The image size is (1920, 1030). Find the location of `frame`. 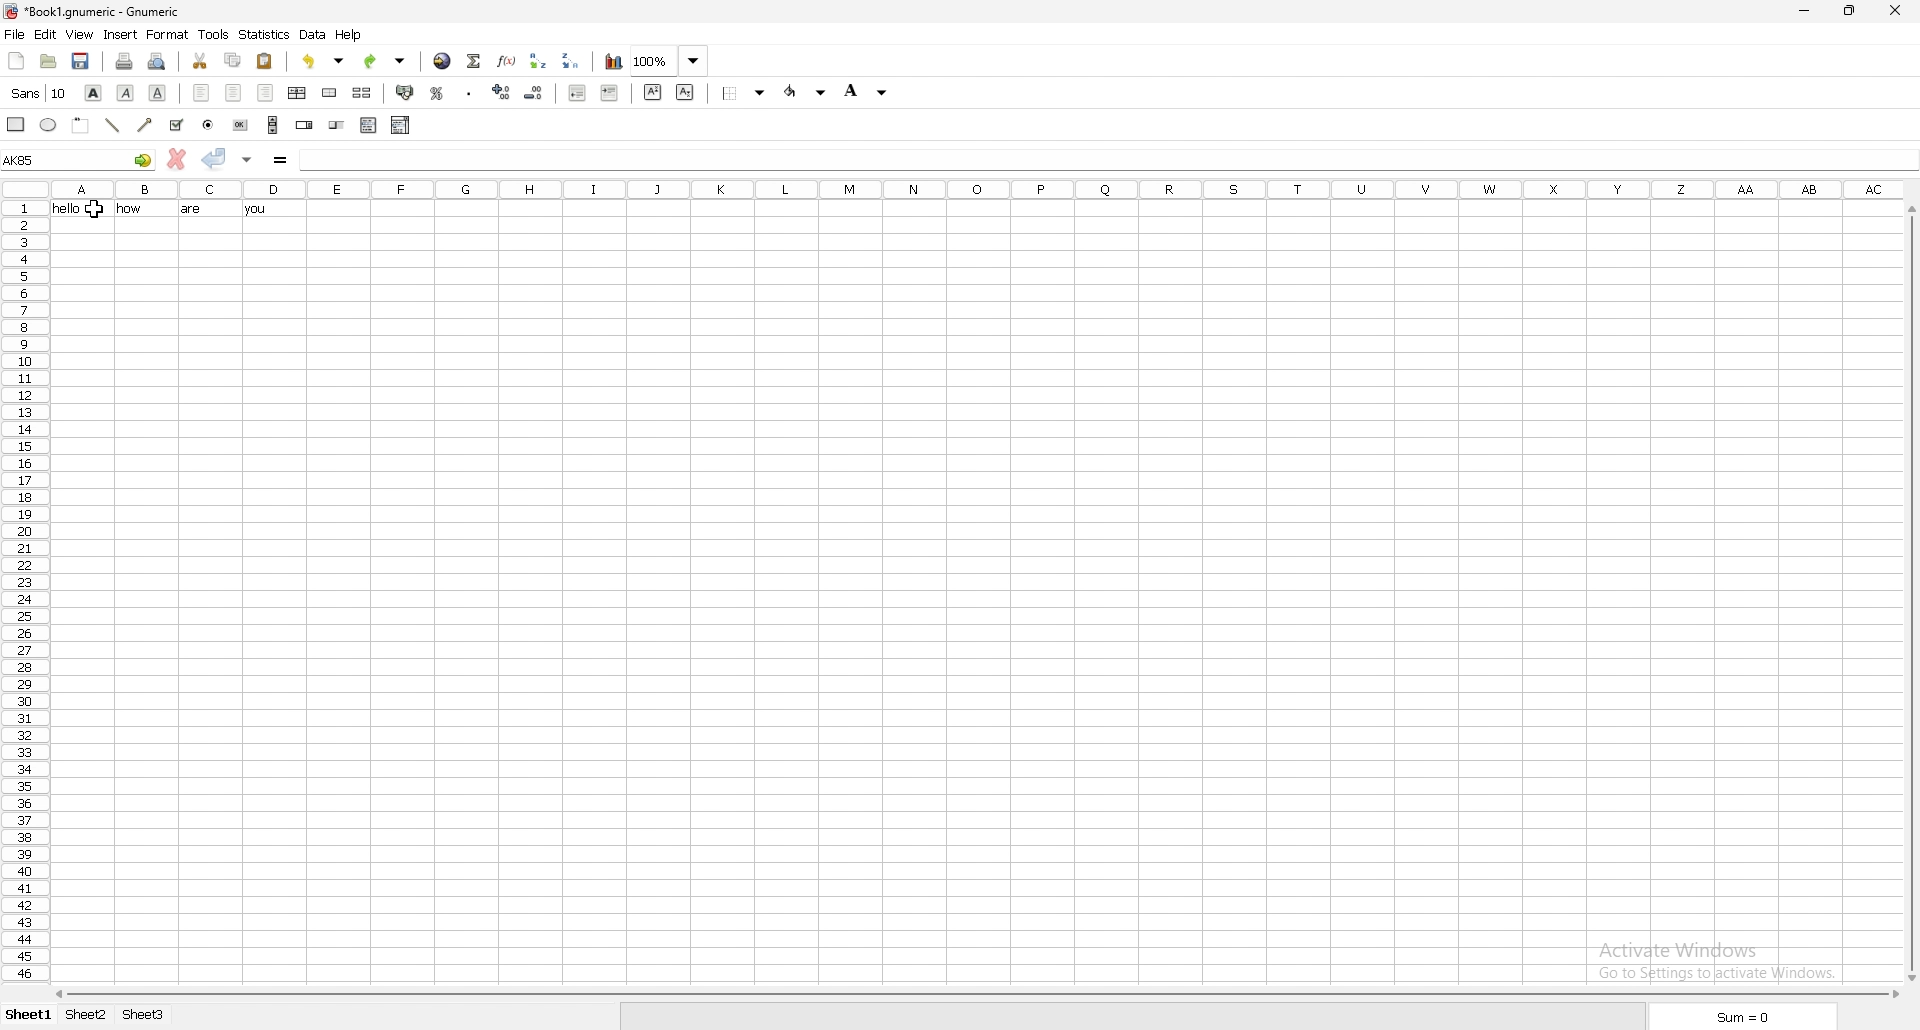

frame is located at coordinates (80, 125).